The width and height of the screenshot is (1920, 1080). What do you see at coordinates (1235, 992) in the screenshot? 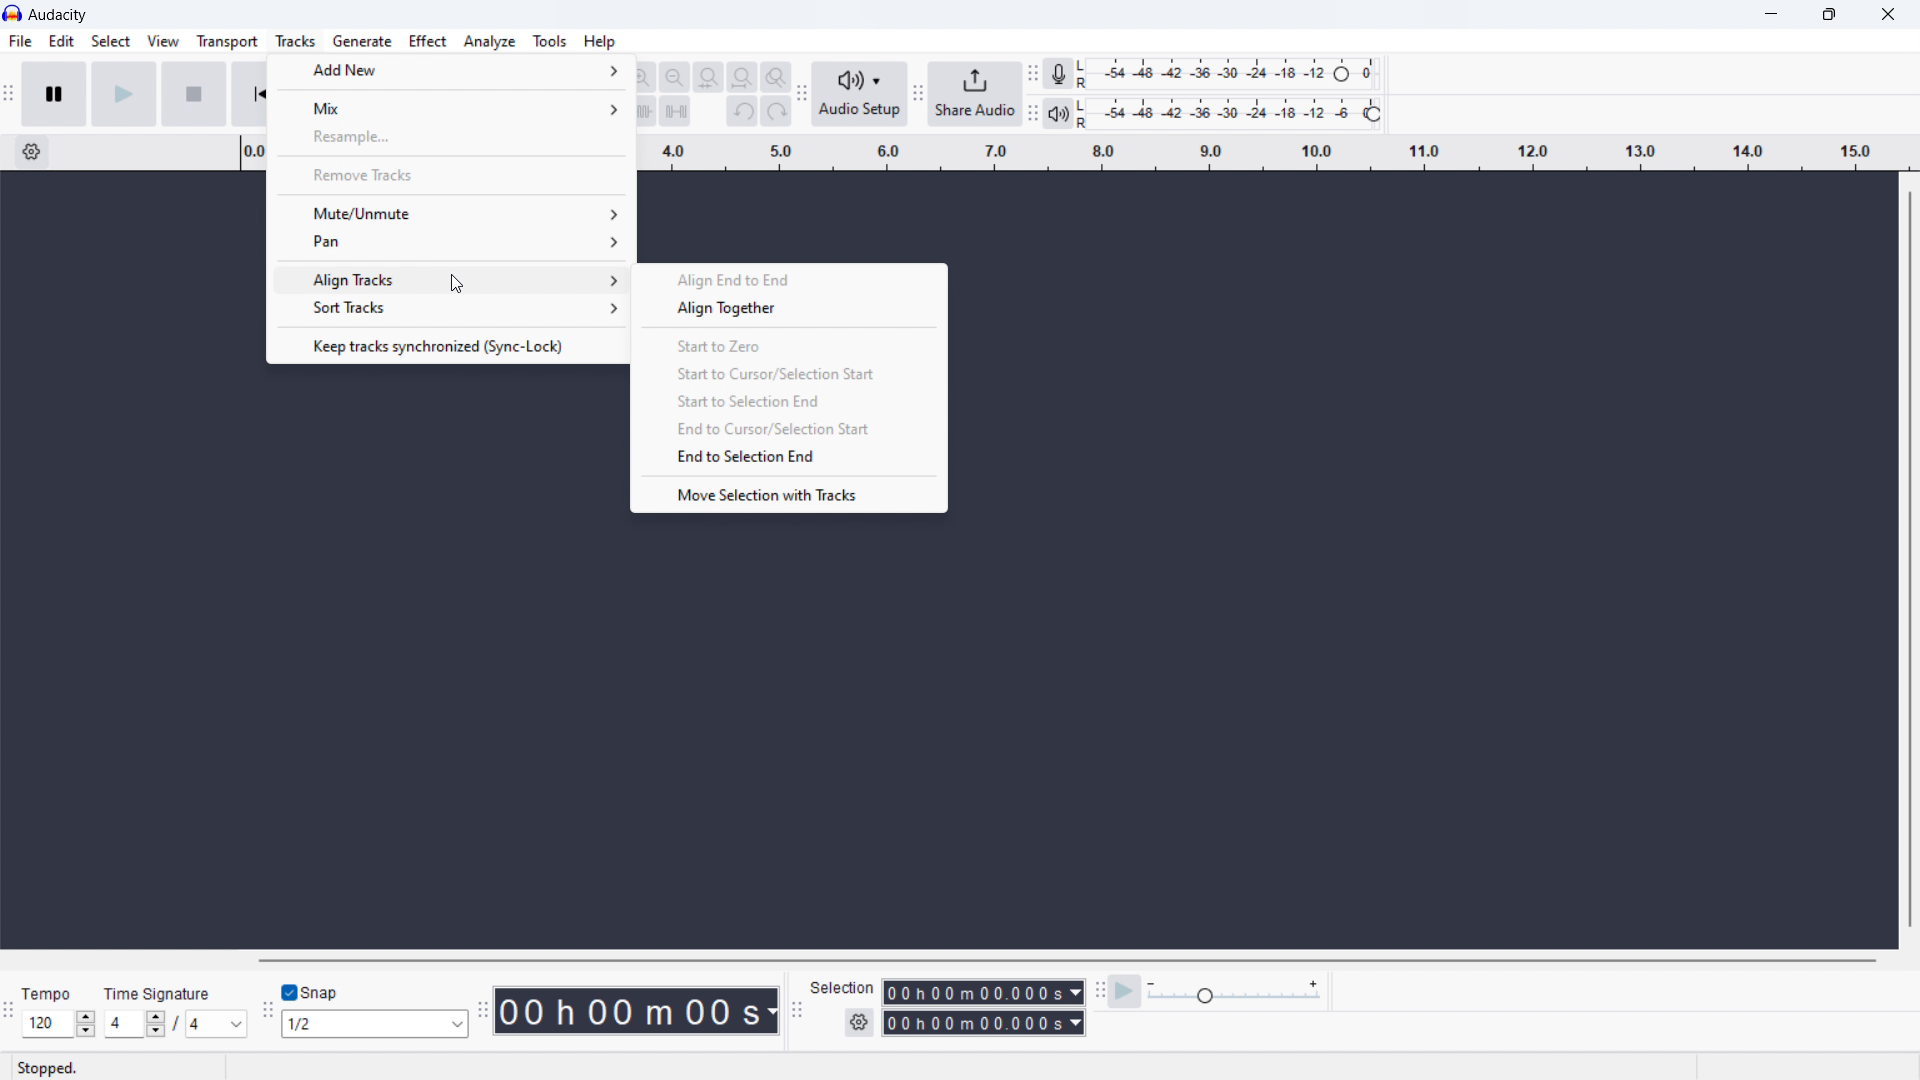
I see `playback speed` at bounding box center [1235, 992].